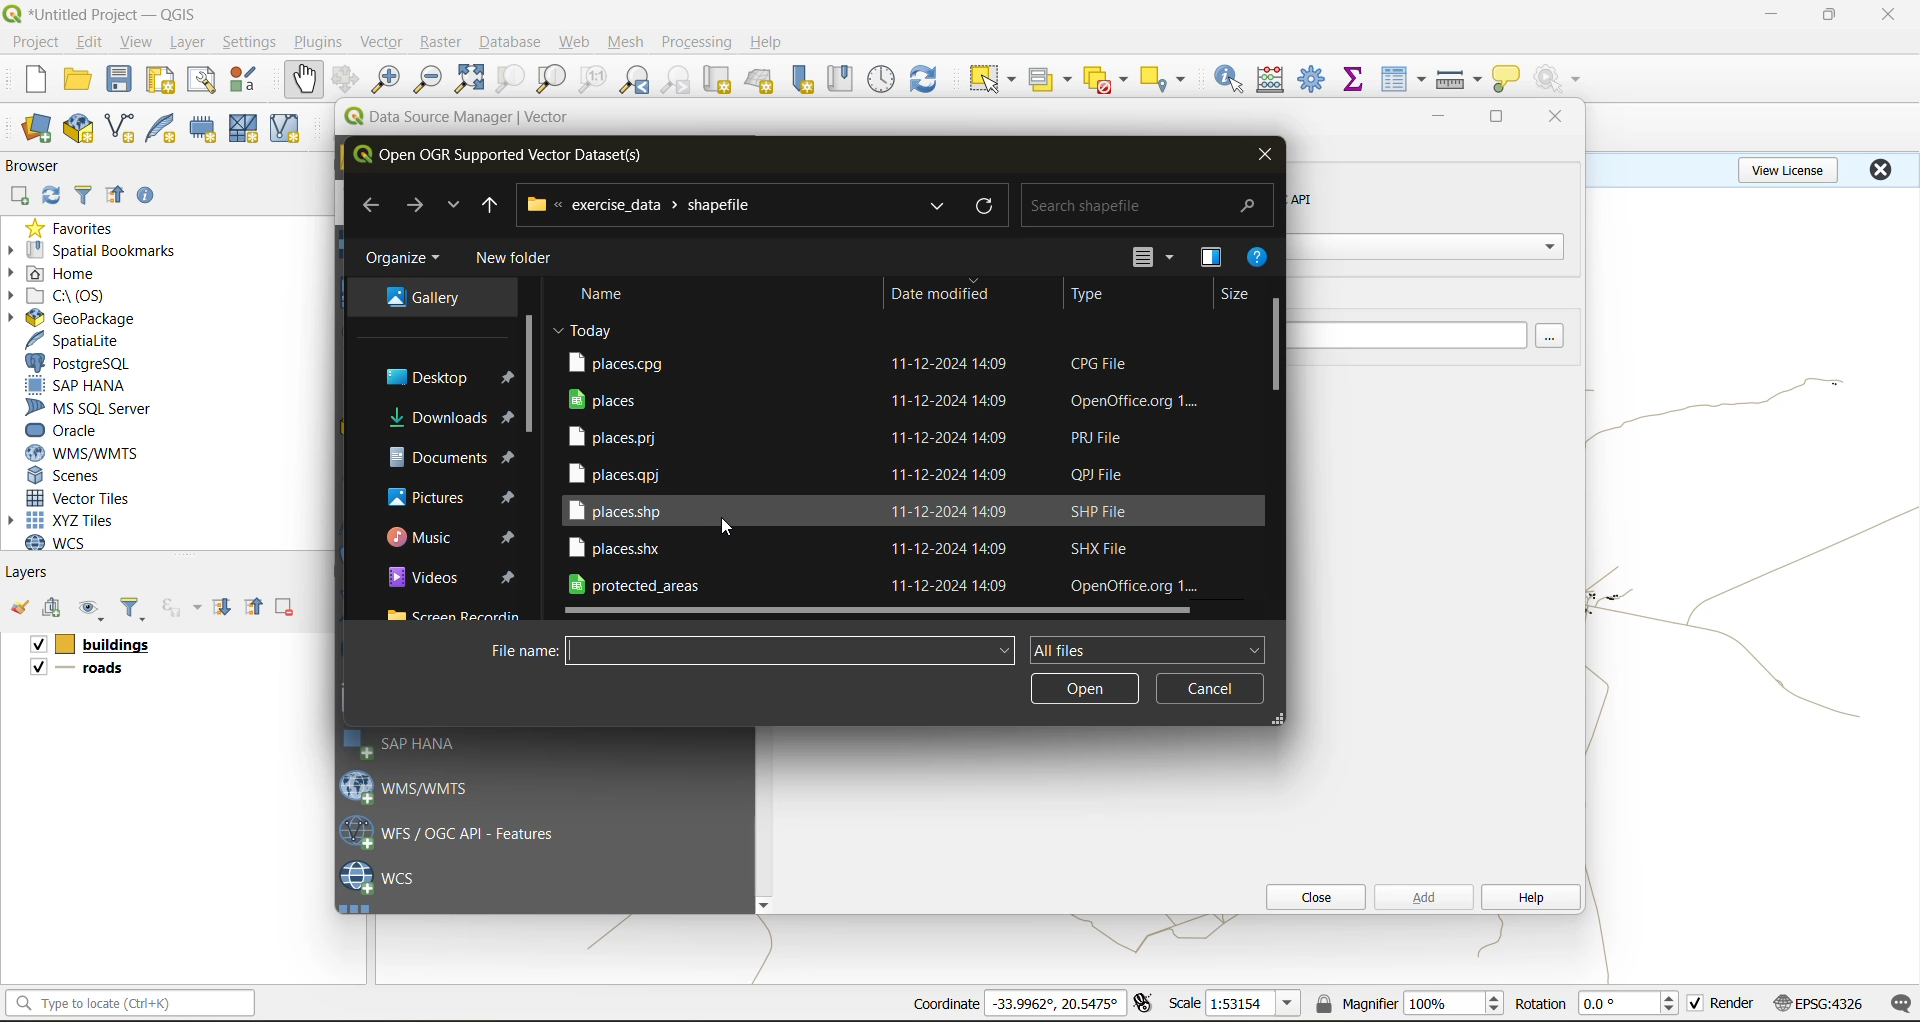 The width and height of the screenshot is (1920, 1022). Describe the element at coordinates (924, 82) in the screenshot. I see `refresh` at that location.